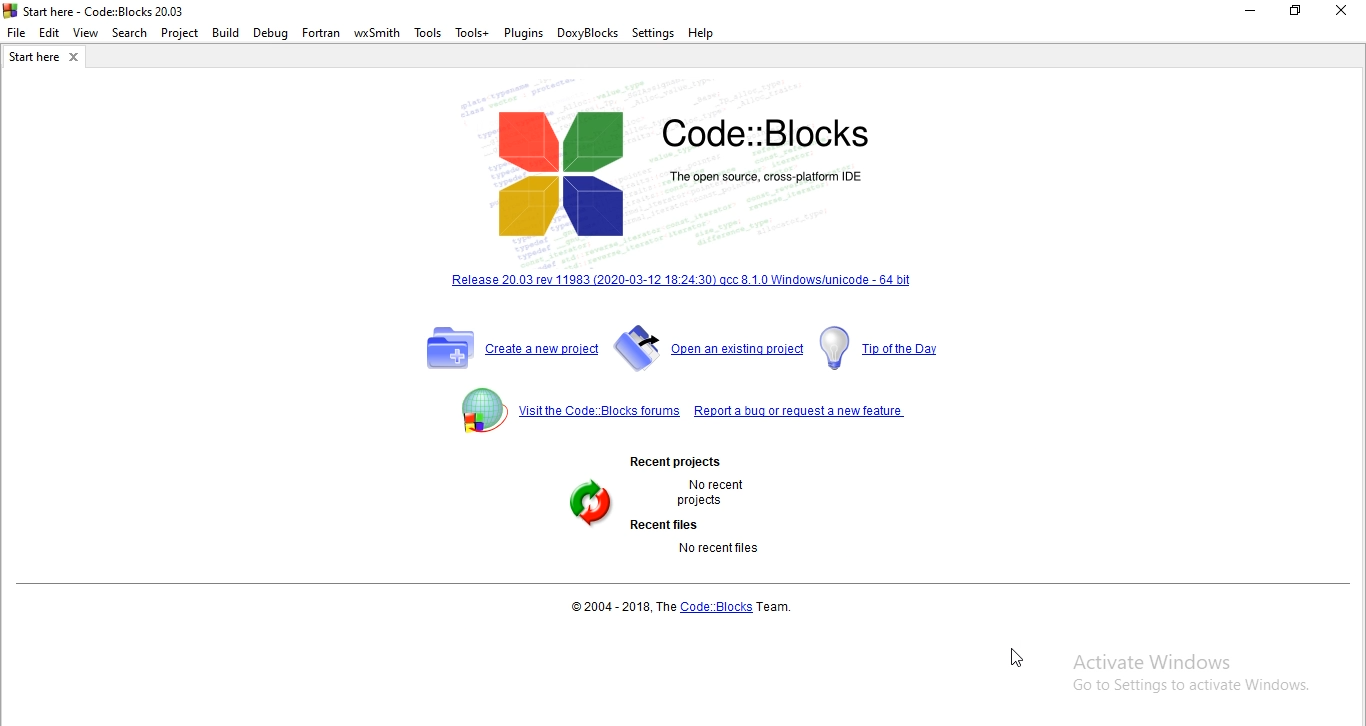 The width and height of the screenshot is (1366, 726). I want to click on Recent files, so click(670, 524).